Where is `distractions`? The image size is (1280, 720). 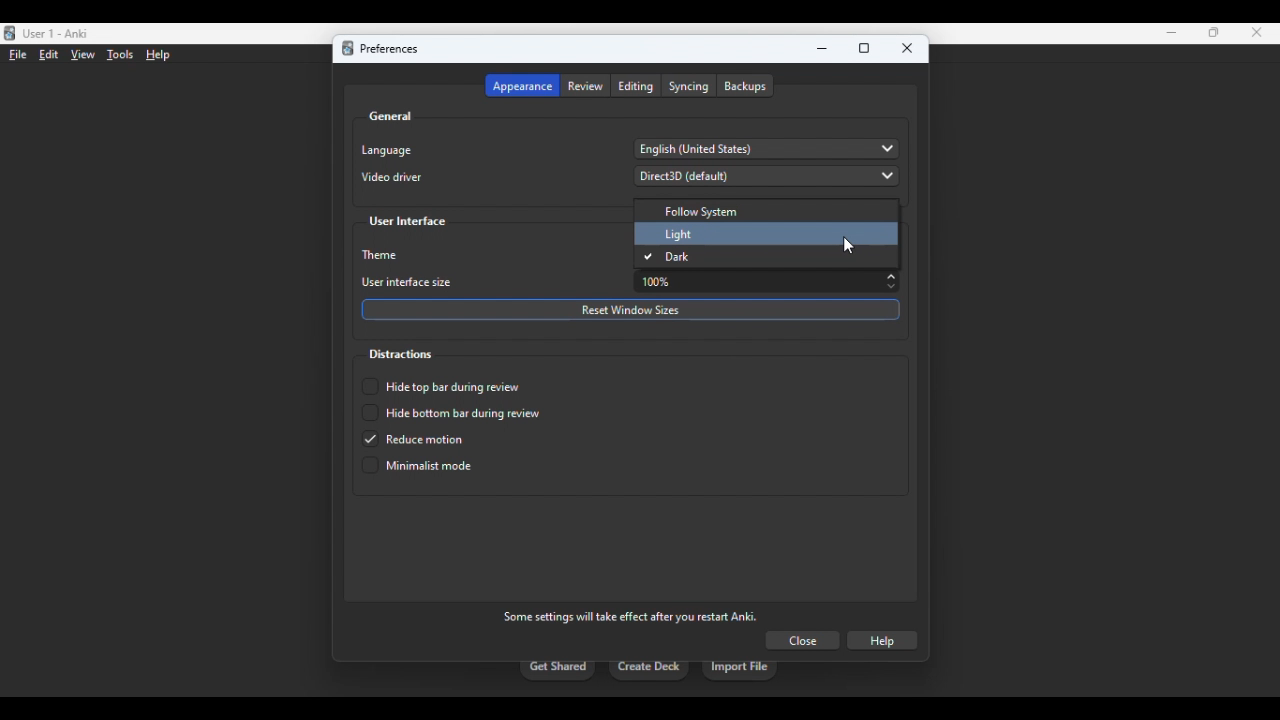
distractions is located at coordinates (399, 354).